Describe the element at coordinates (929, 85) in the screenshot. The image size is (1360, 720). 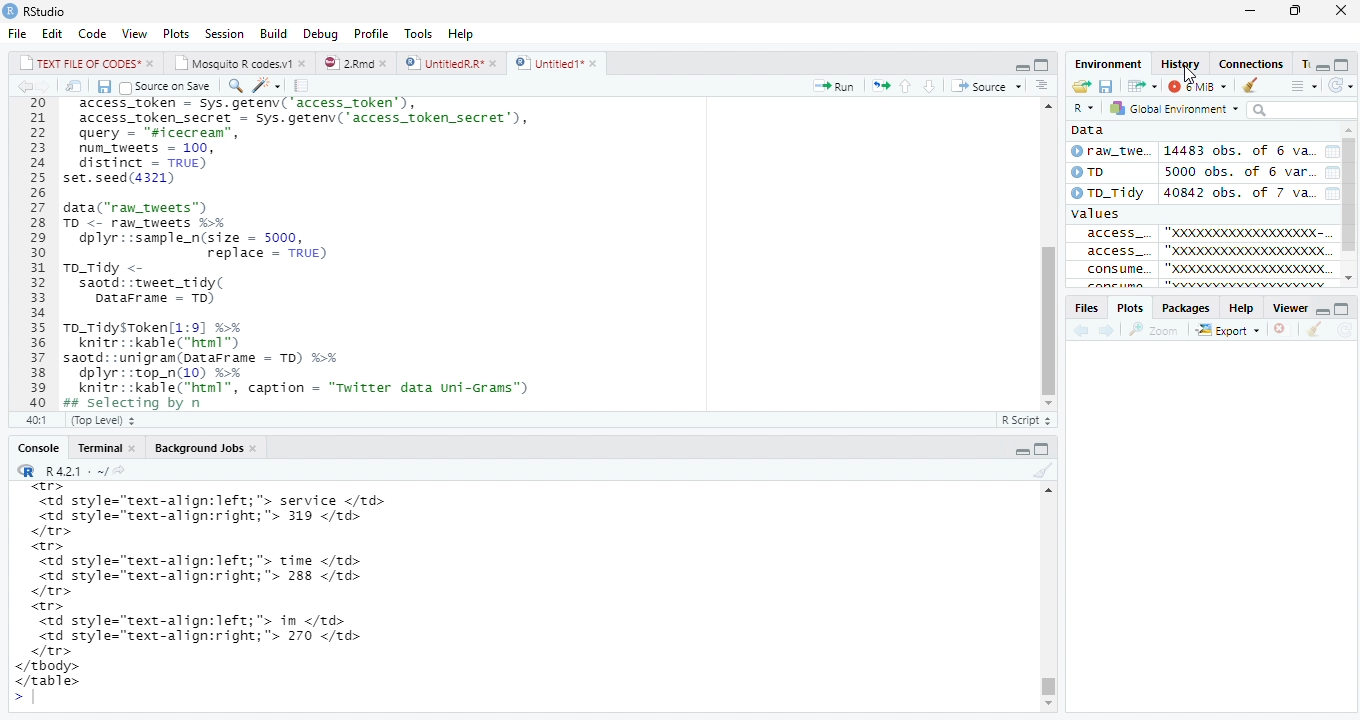
I see `up/down source` at that location.